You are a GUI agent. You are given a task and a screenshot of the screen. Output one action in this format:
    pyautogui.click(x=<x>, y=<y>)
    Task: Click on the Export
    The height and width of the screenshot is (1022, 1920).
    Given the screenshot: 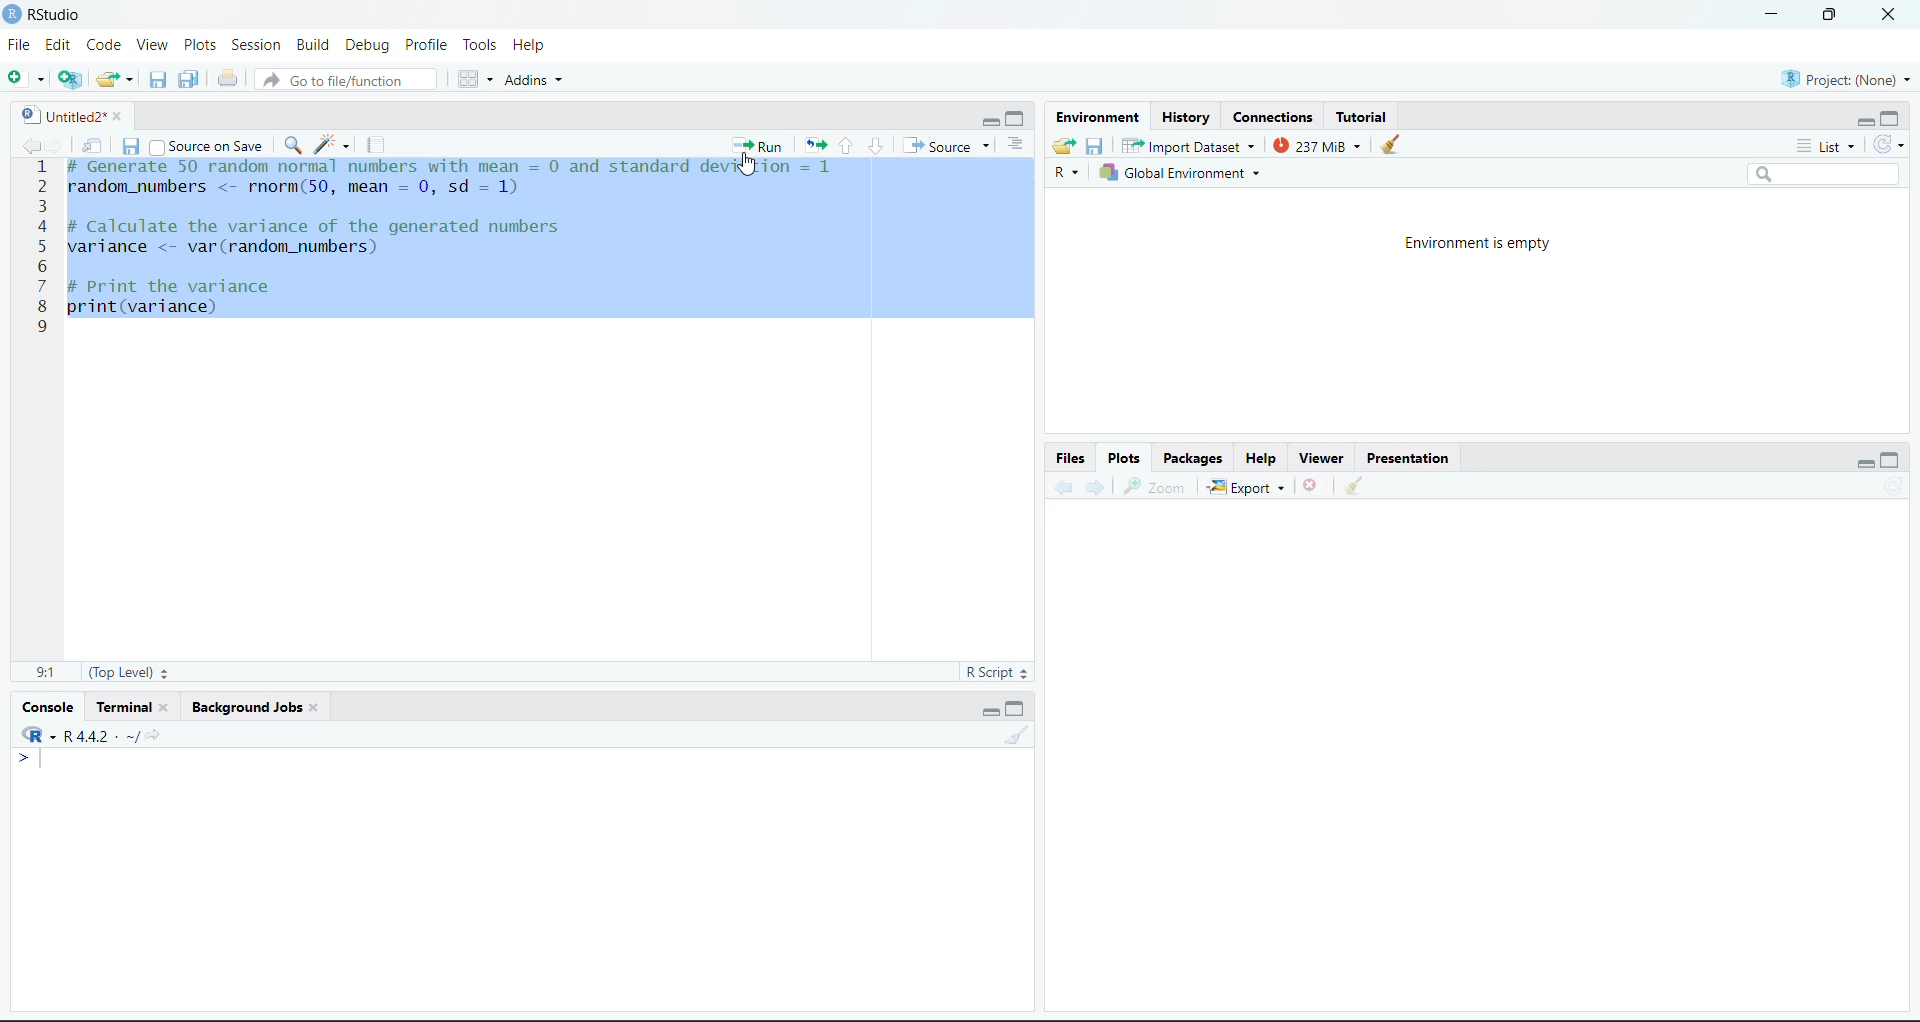 What is the action you would take?
    pyautogui.click(x=1247, y=487)
    